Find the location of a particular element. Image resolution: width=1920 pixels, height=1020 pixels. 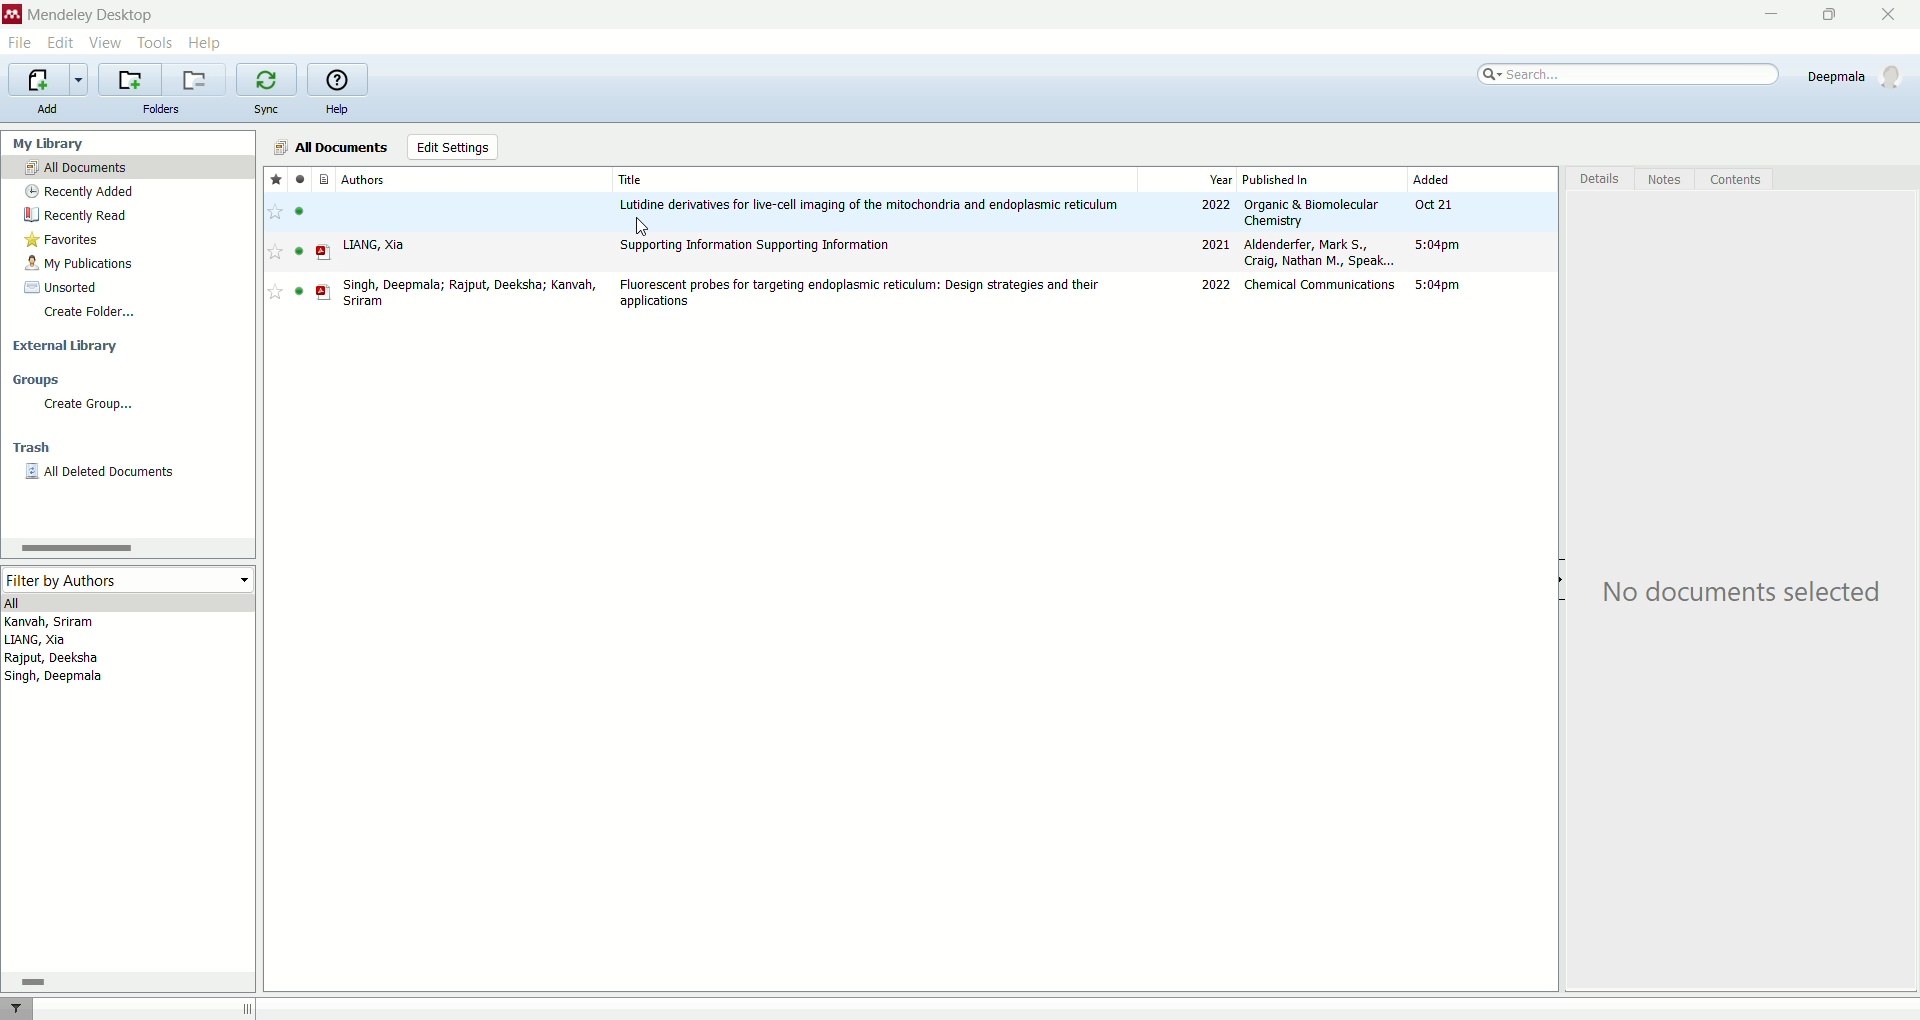

all documents is located at coordinates (131, 169).